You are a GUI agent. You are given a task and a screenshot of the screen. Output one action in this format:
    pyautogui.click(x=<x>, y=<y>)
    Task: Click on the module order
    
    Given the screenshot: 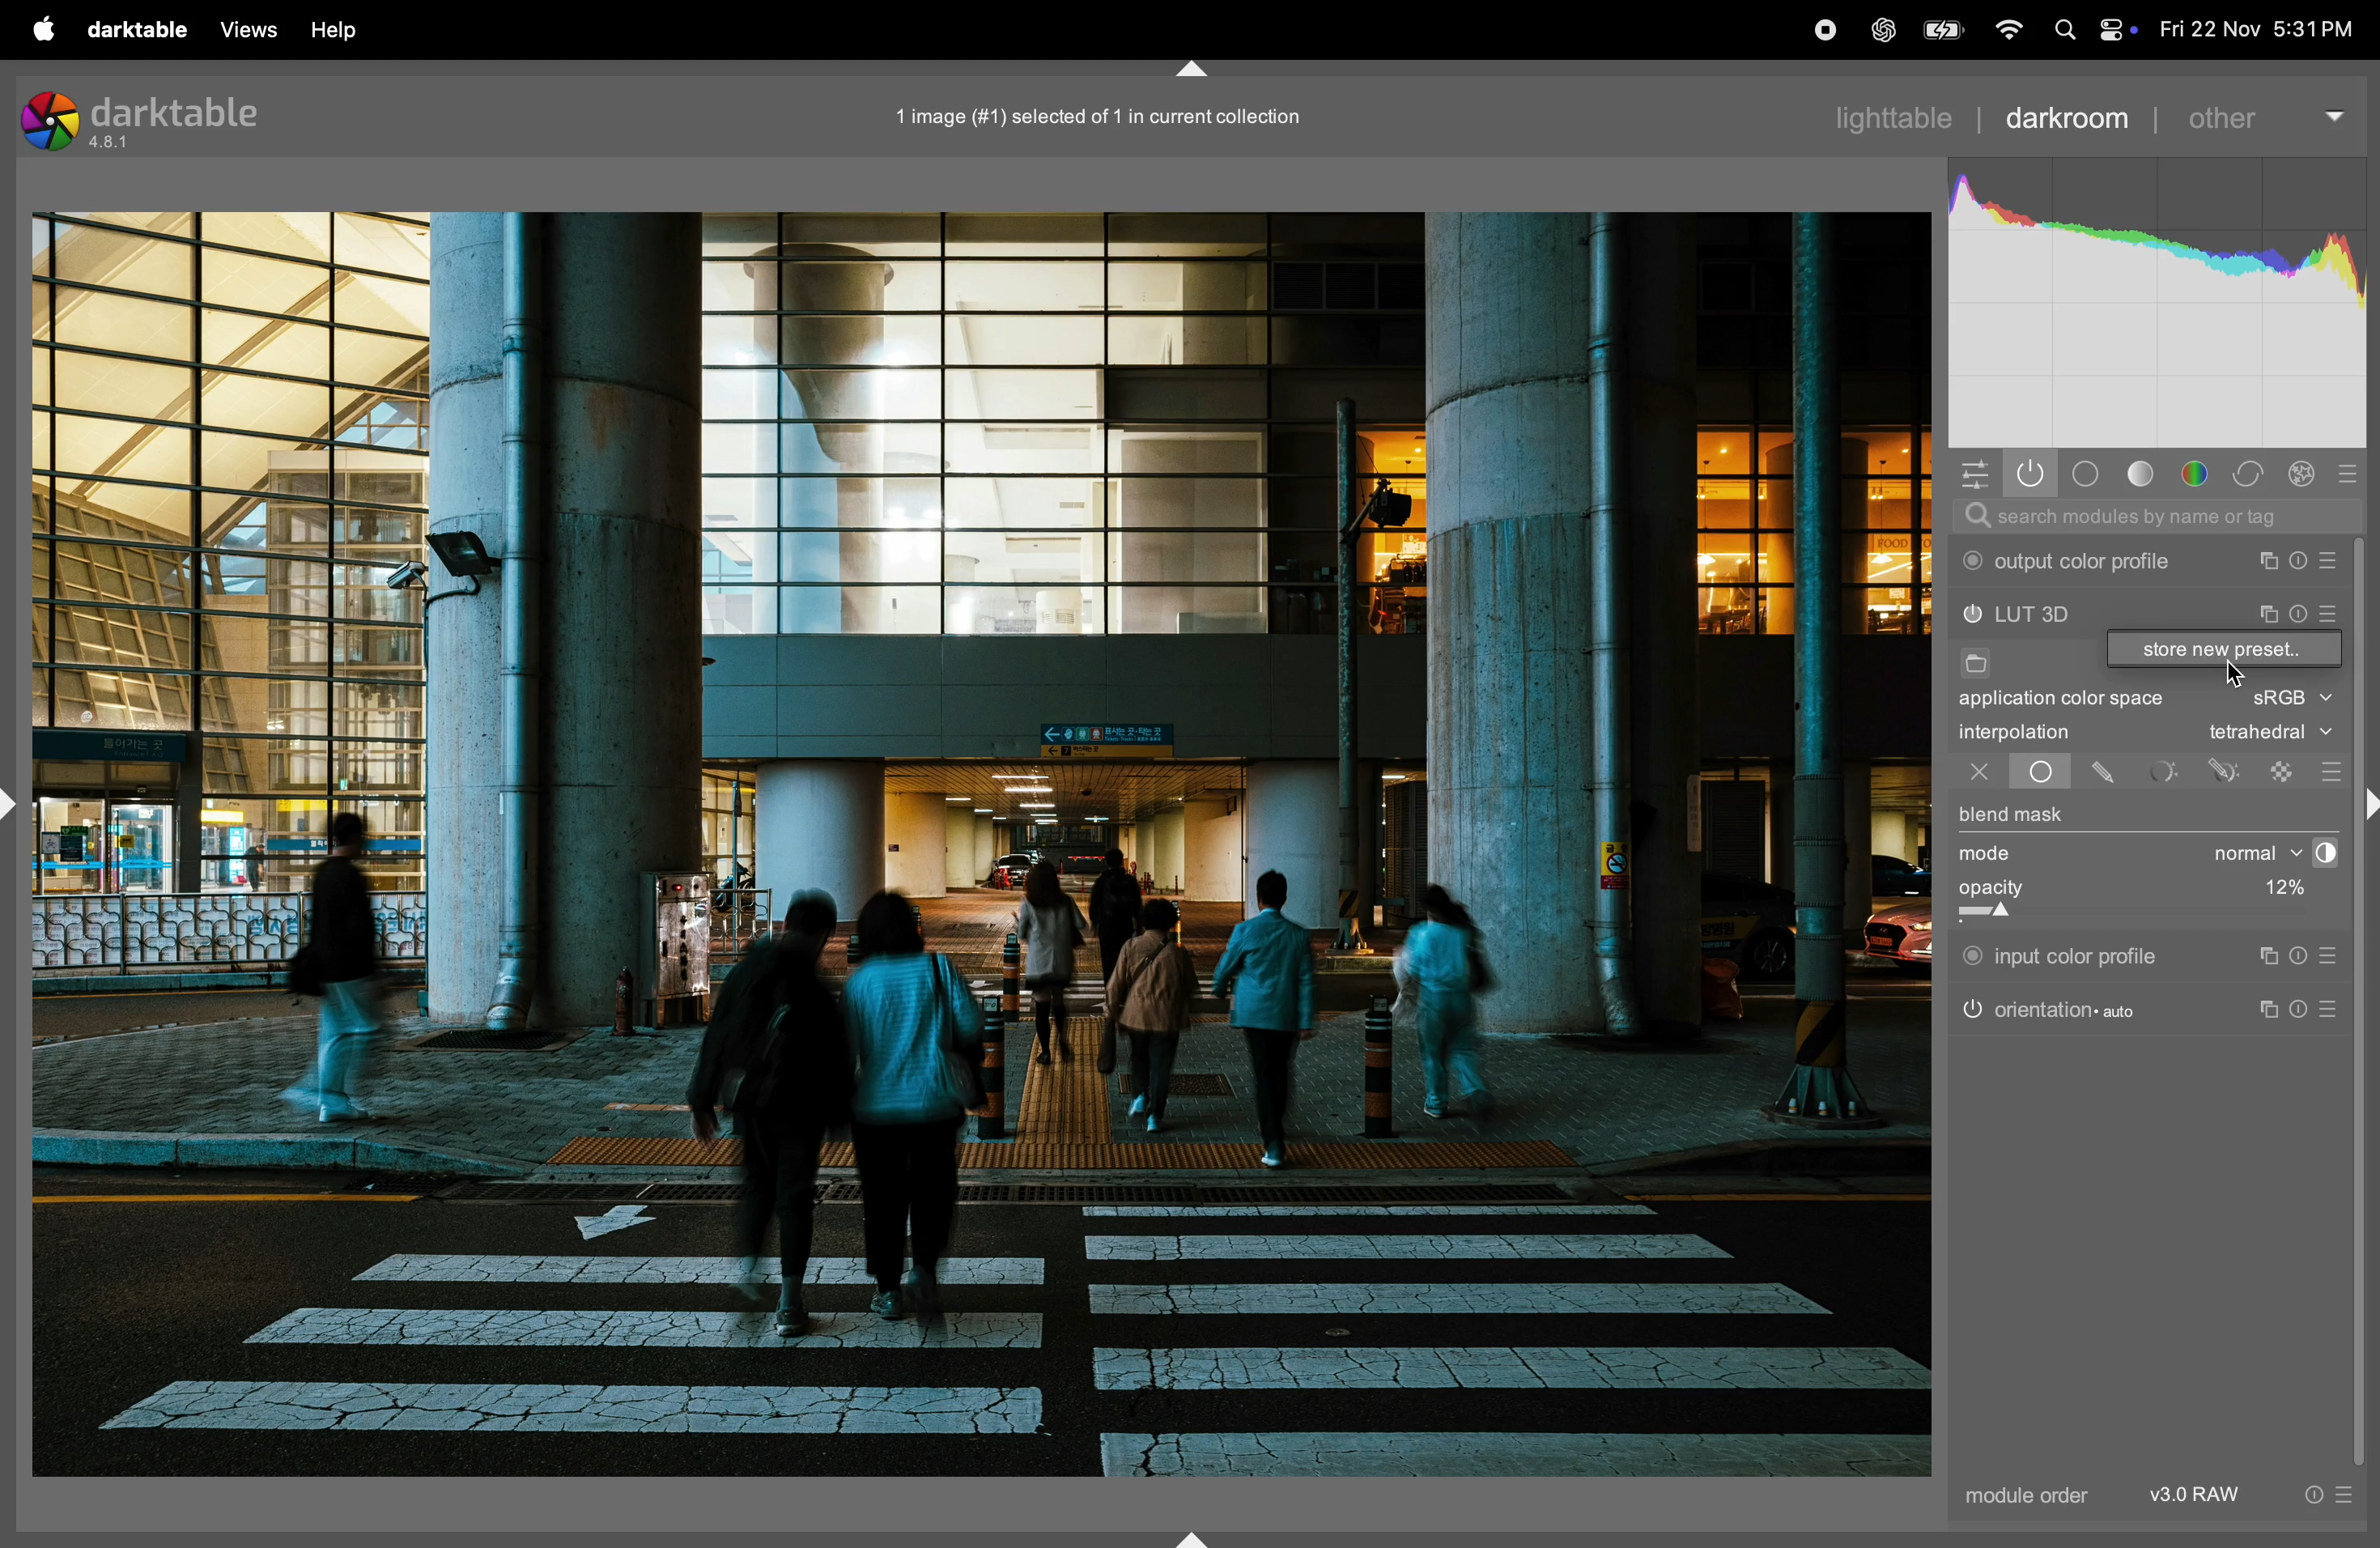 What is the action you would take?
    pyautogui.click(x=2021, y=1498)
    